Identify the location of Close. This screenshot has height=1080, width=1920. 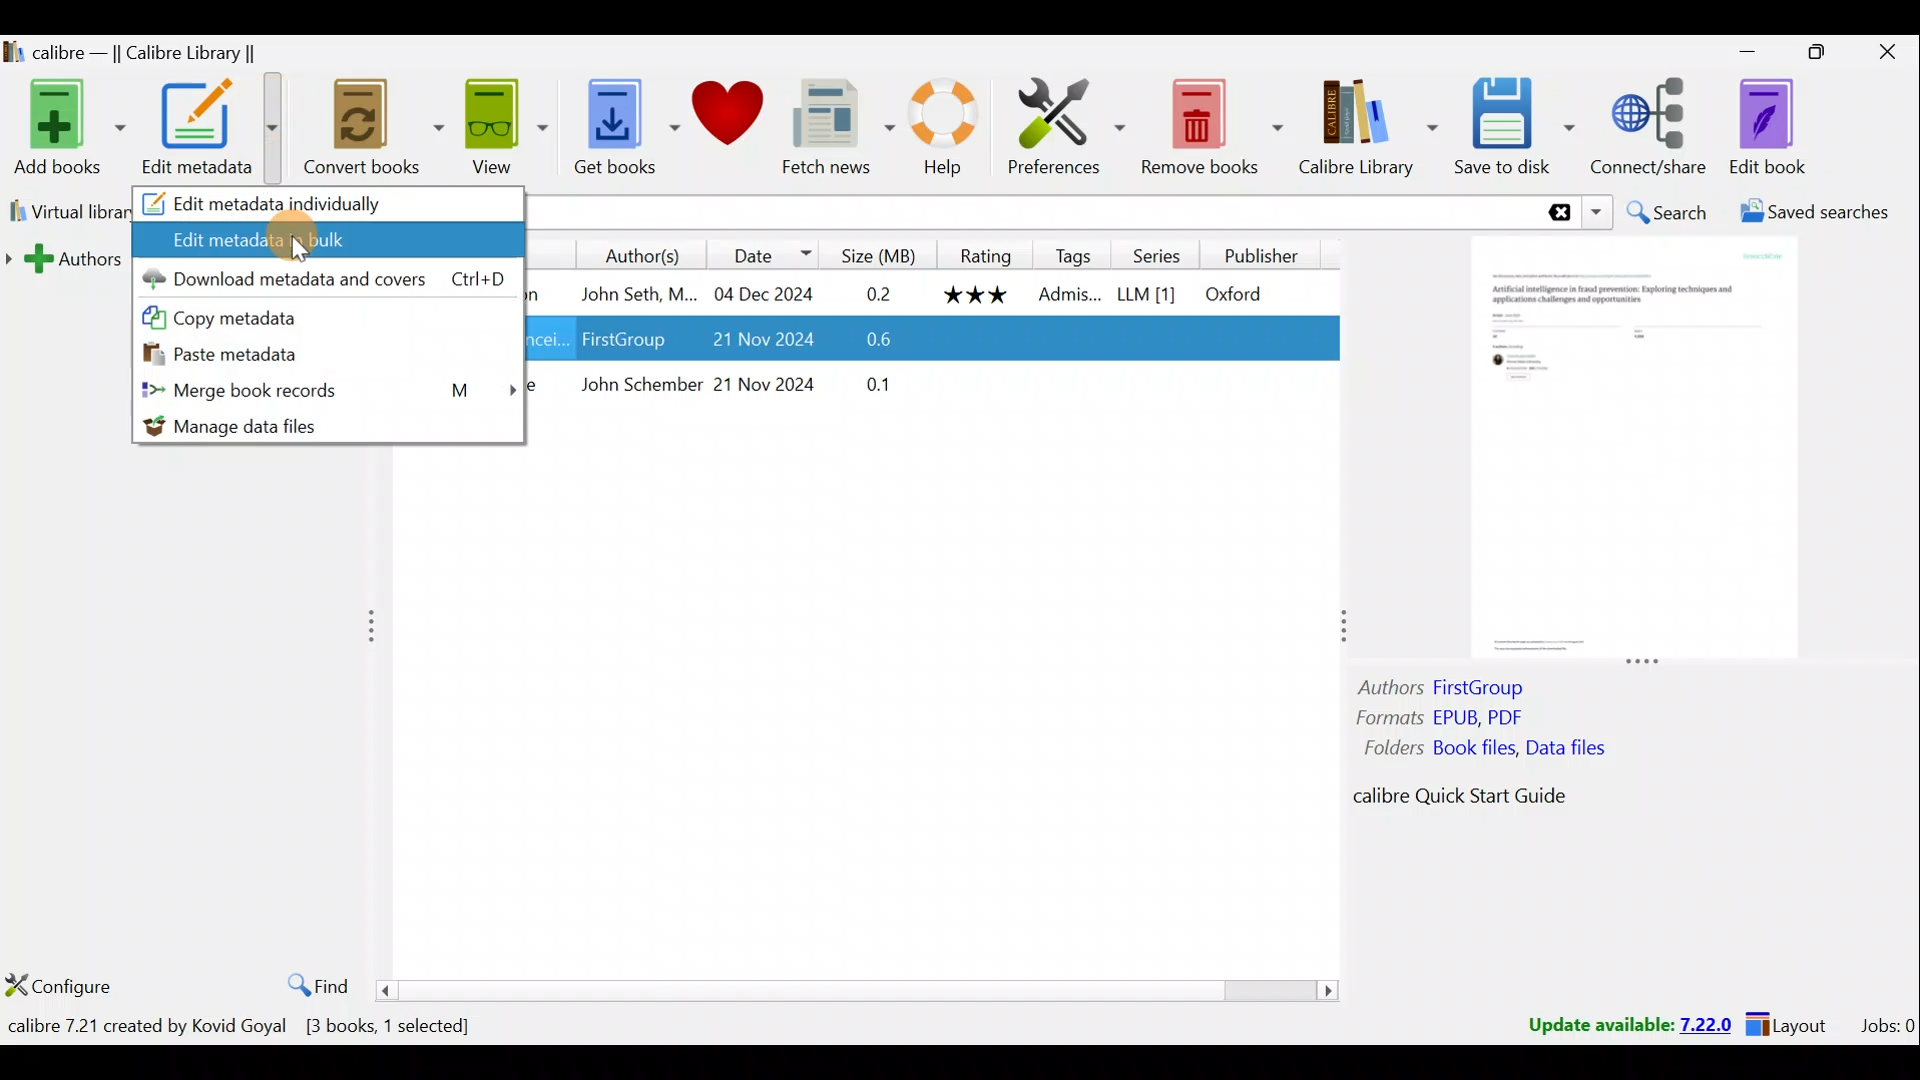
(1886, 53).